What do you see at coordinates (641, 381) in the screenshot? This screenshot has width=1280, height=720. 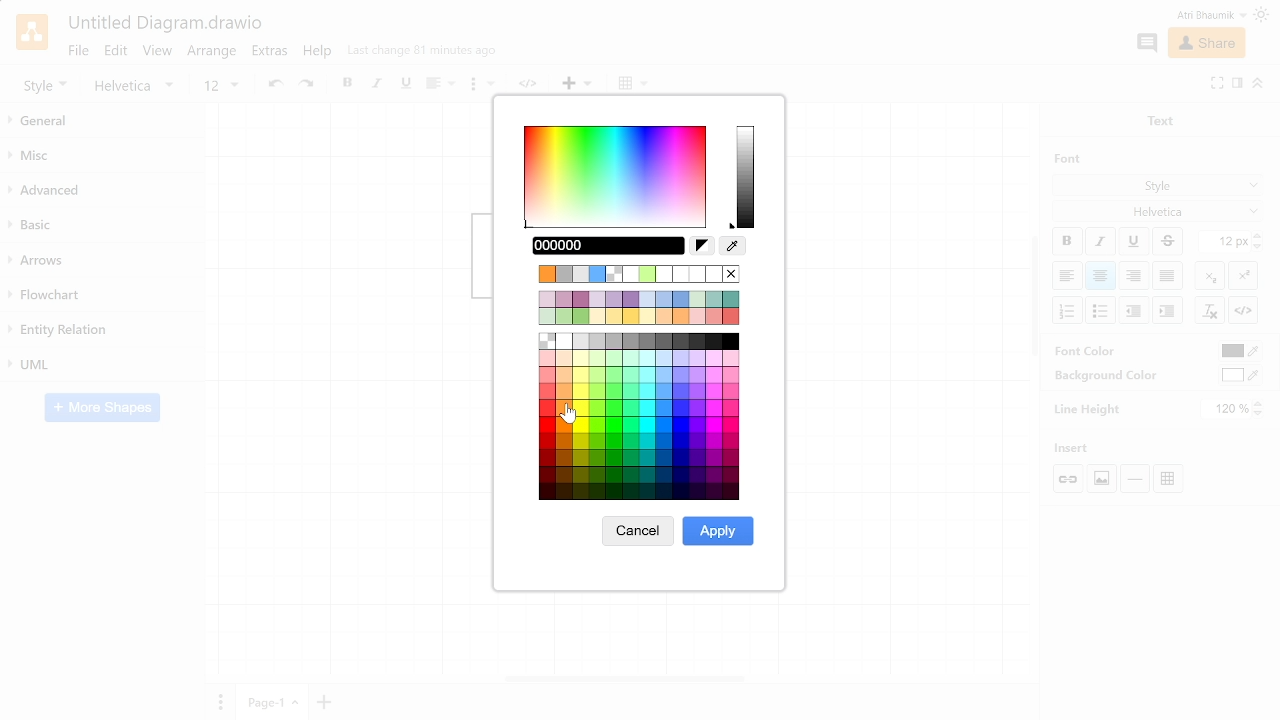 I see `Colors` at bounding box center [641, 381].